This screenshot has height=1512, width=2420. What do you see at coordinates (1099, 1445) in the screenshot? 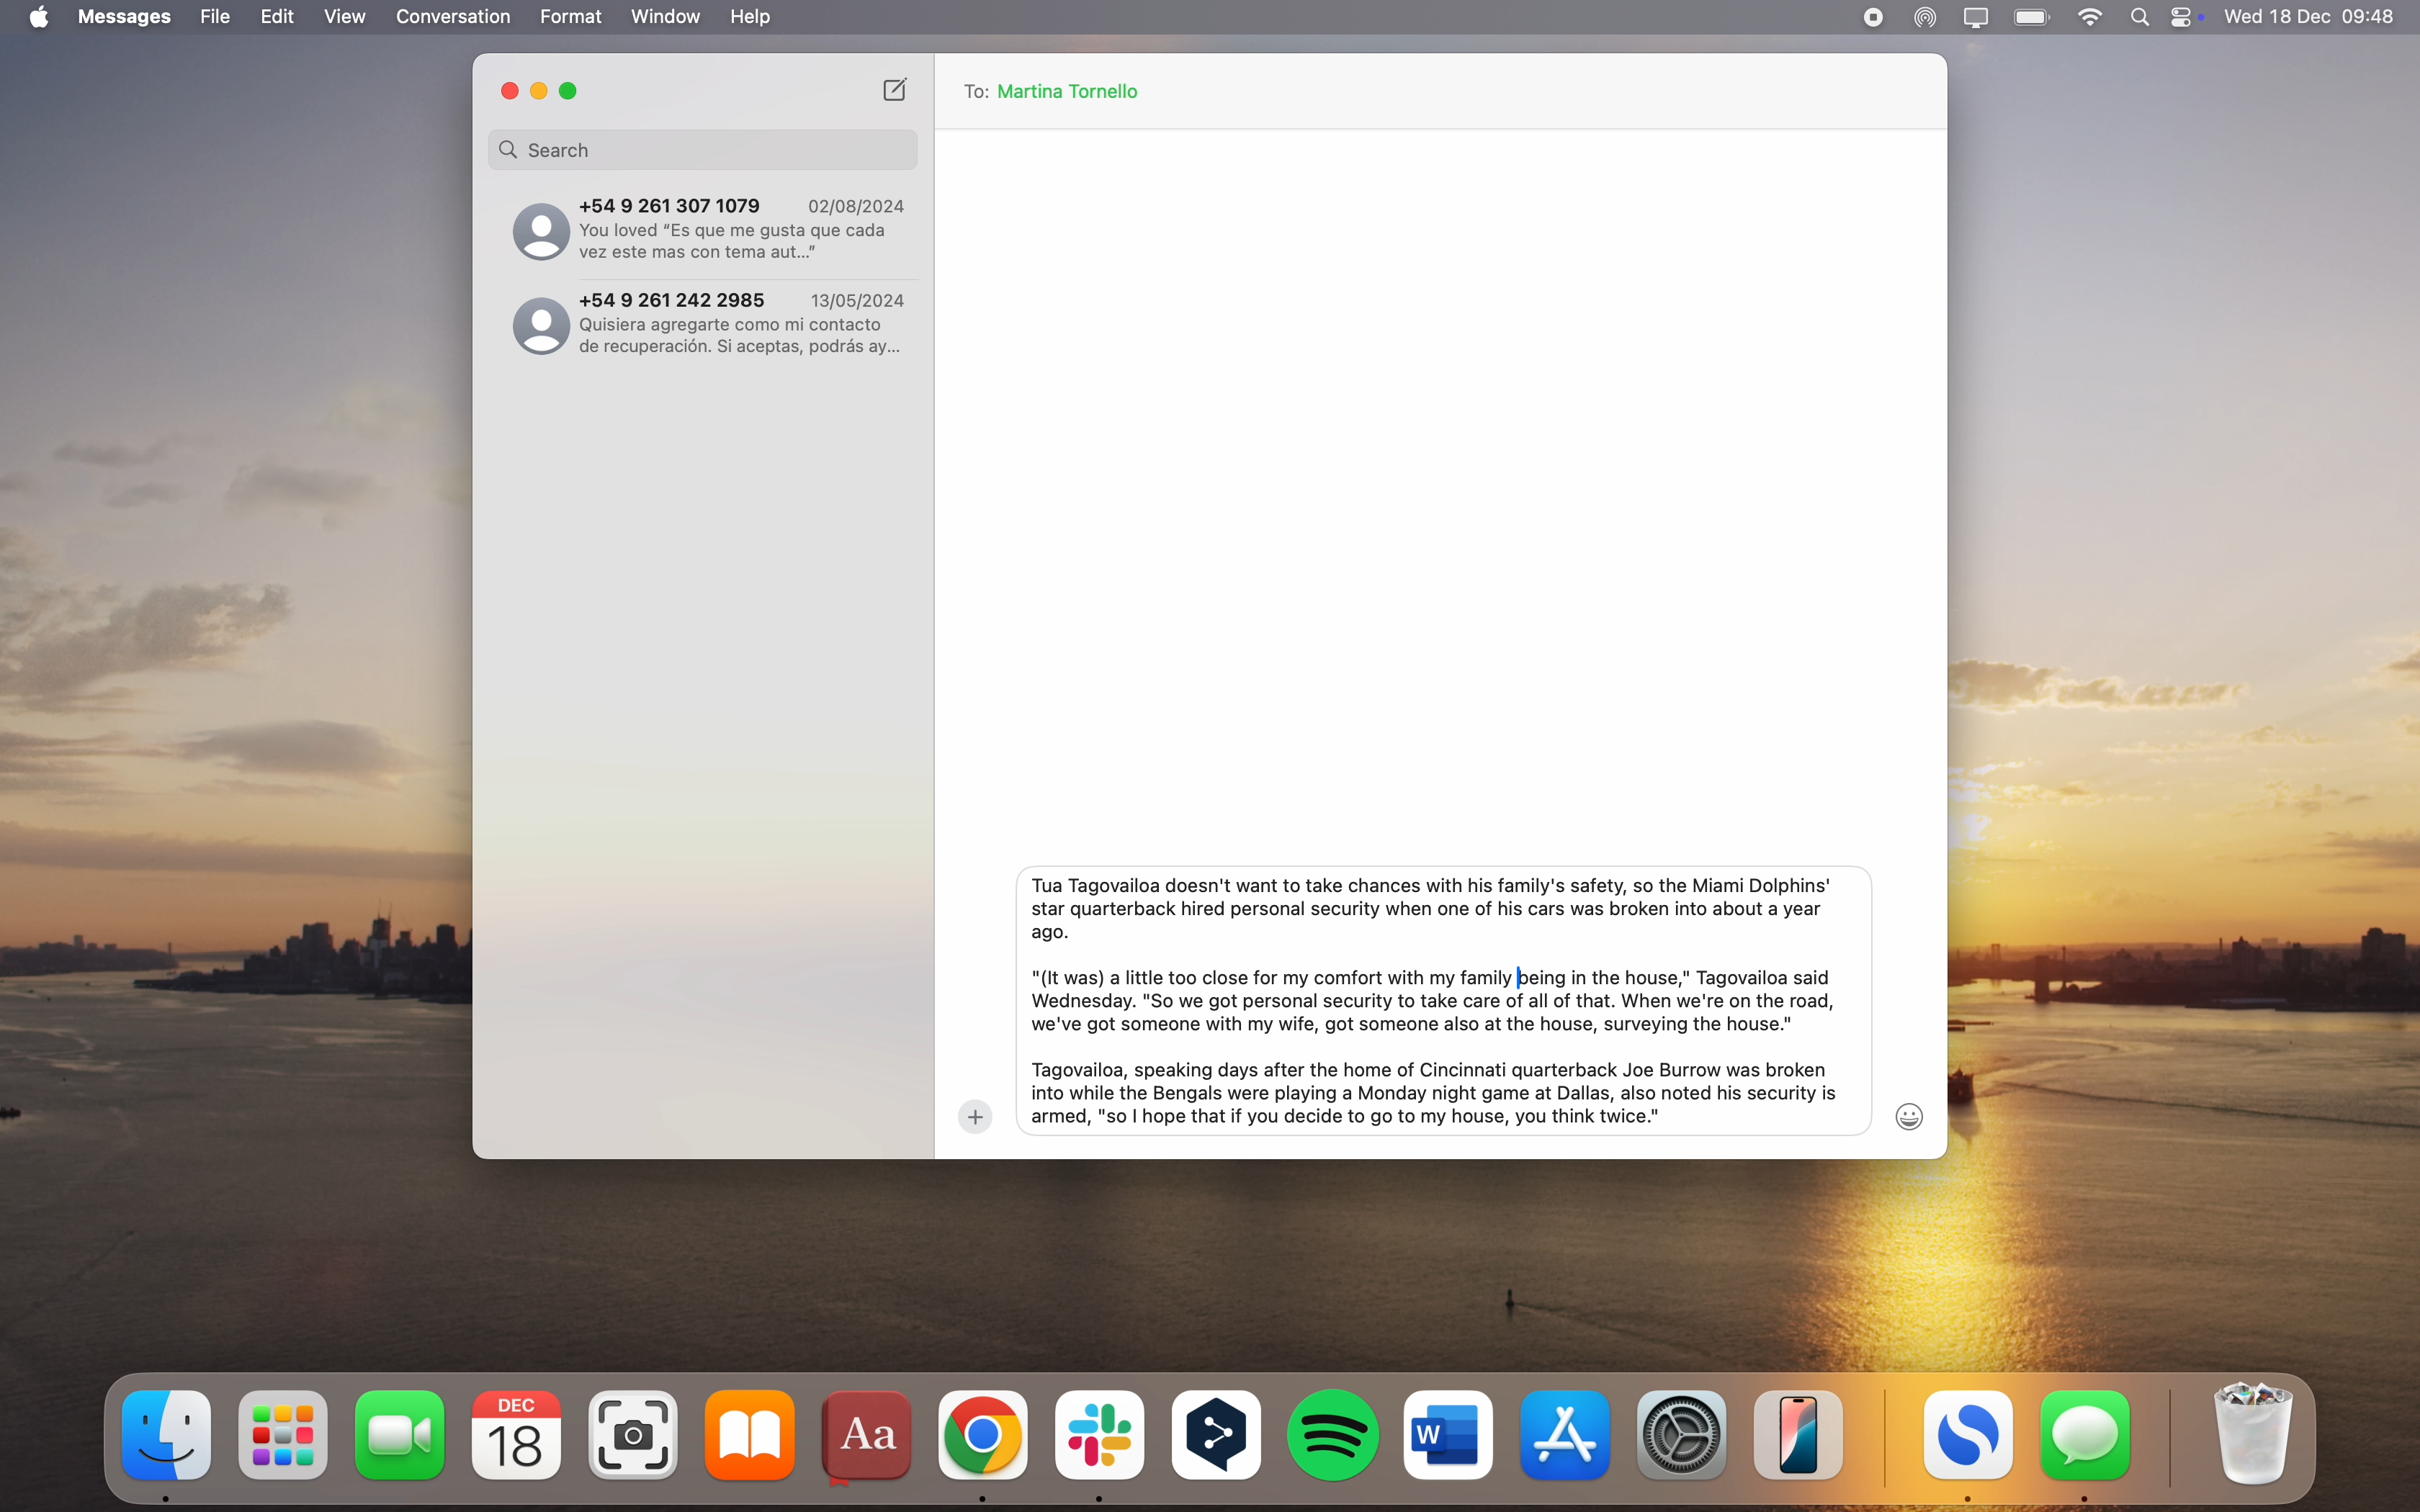
I see `Slack` at bounding box center [1099, 1445].